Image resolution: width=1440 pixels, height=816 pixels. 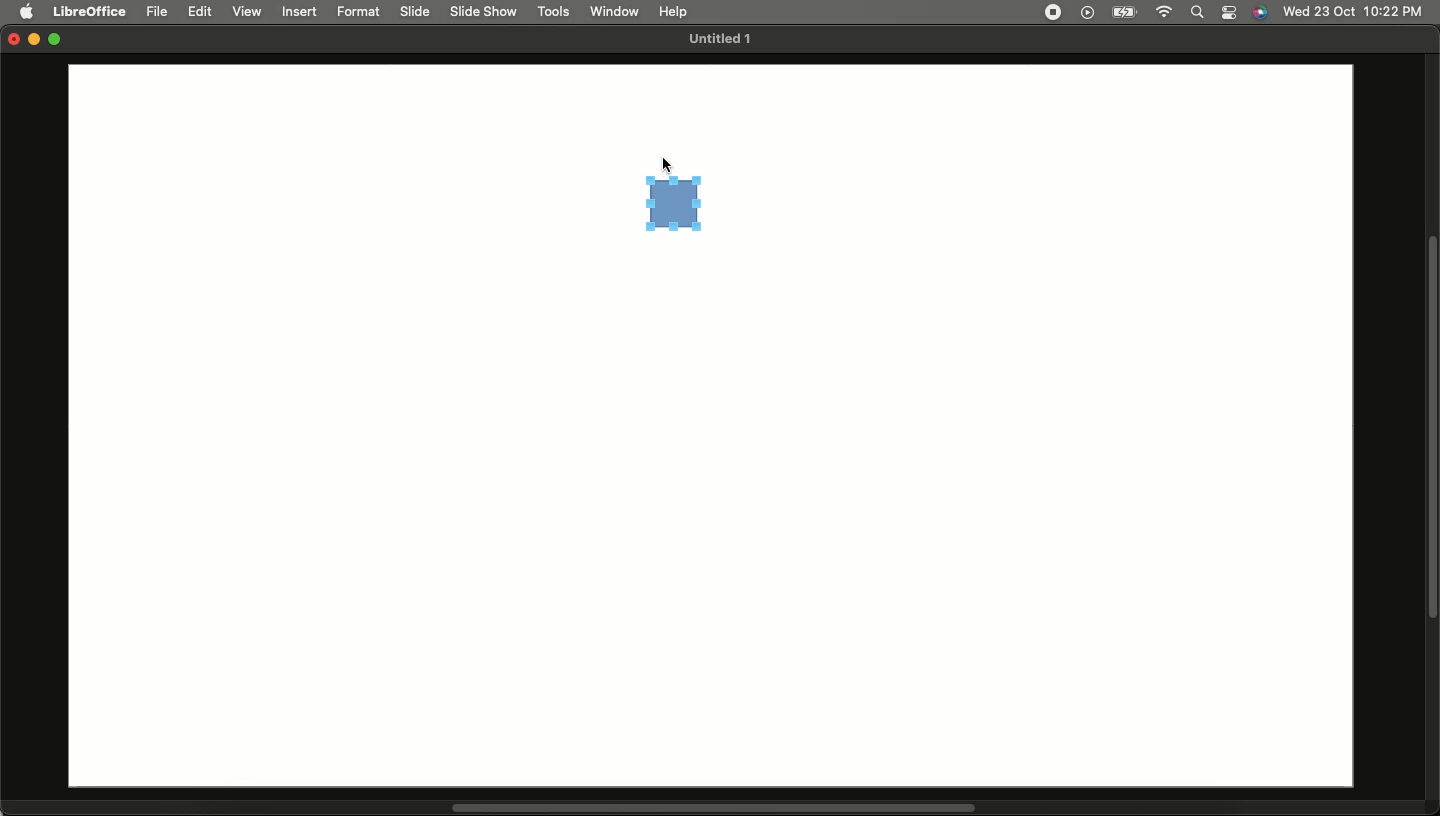 What do you see at coordinates (10, 41) in the screenshot?
I see `Close` at bounding box center [10, 41].